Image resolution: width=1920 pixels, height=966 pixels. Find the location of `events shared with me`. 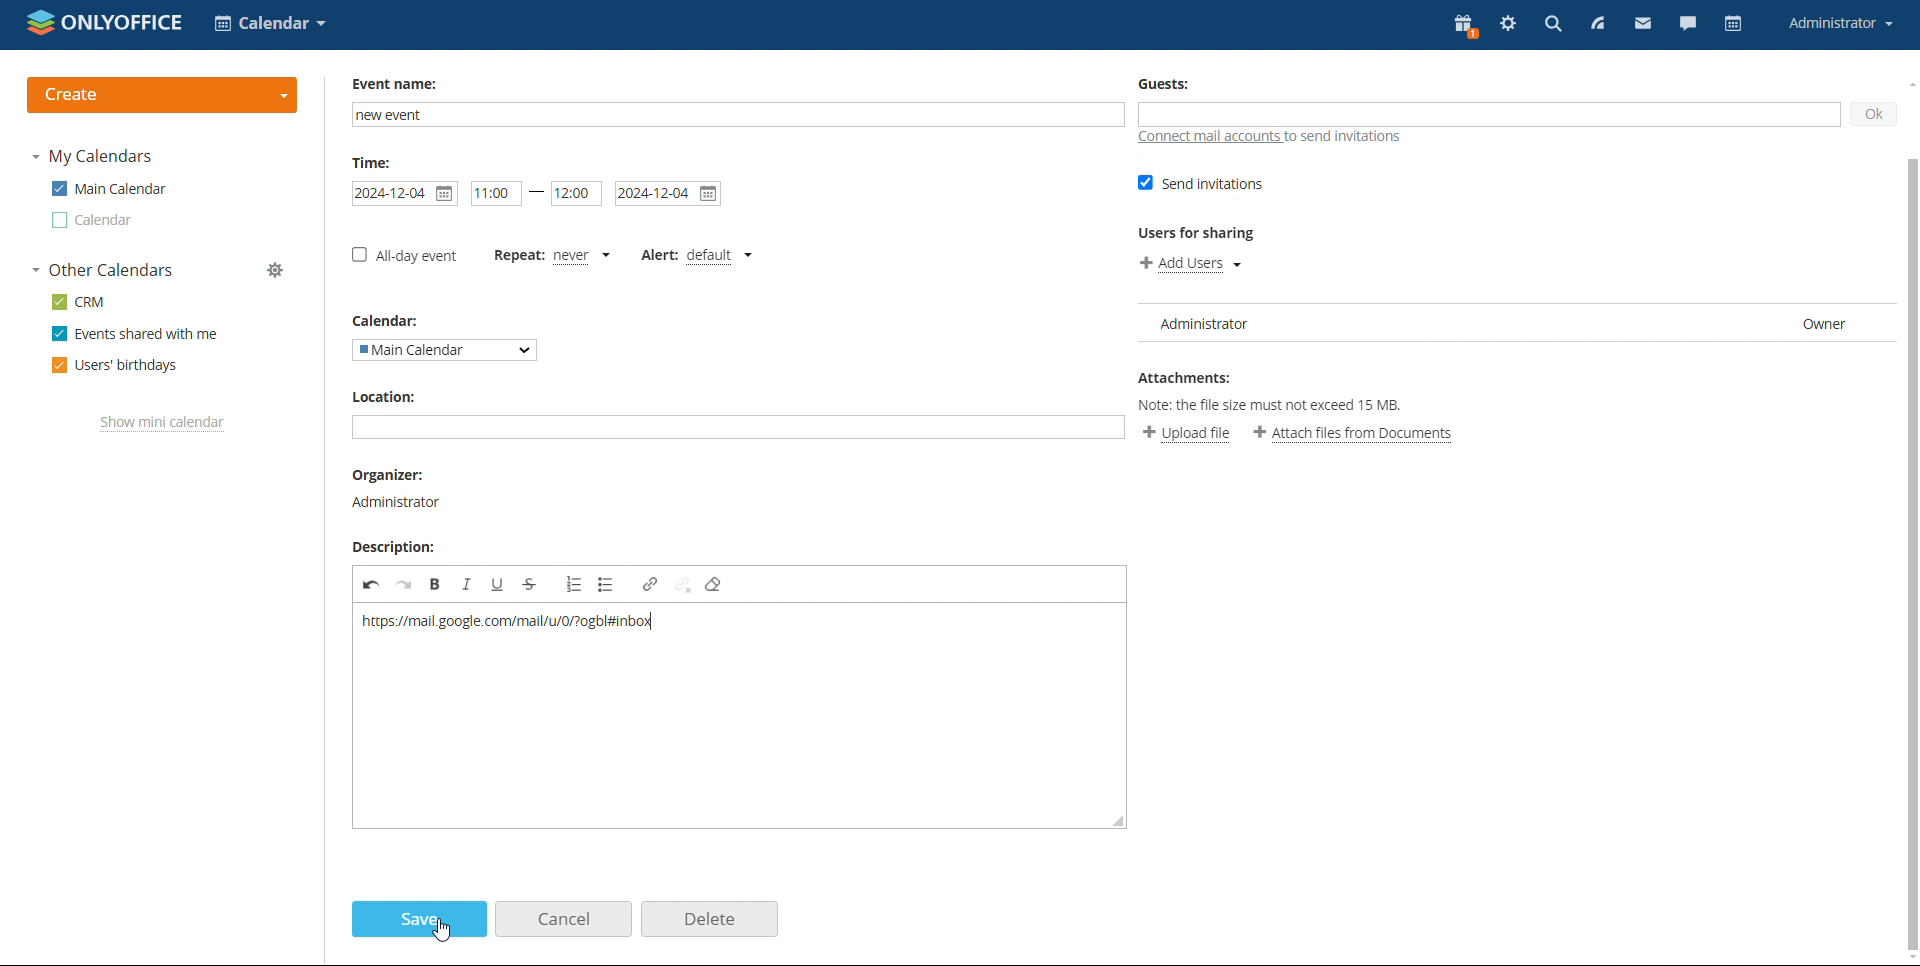

events shared with me is located at coordinates (135, 334).